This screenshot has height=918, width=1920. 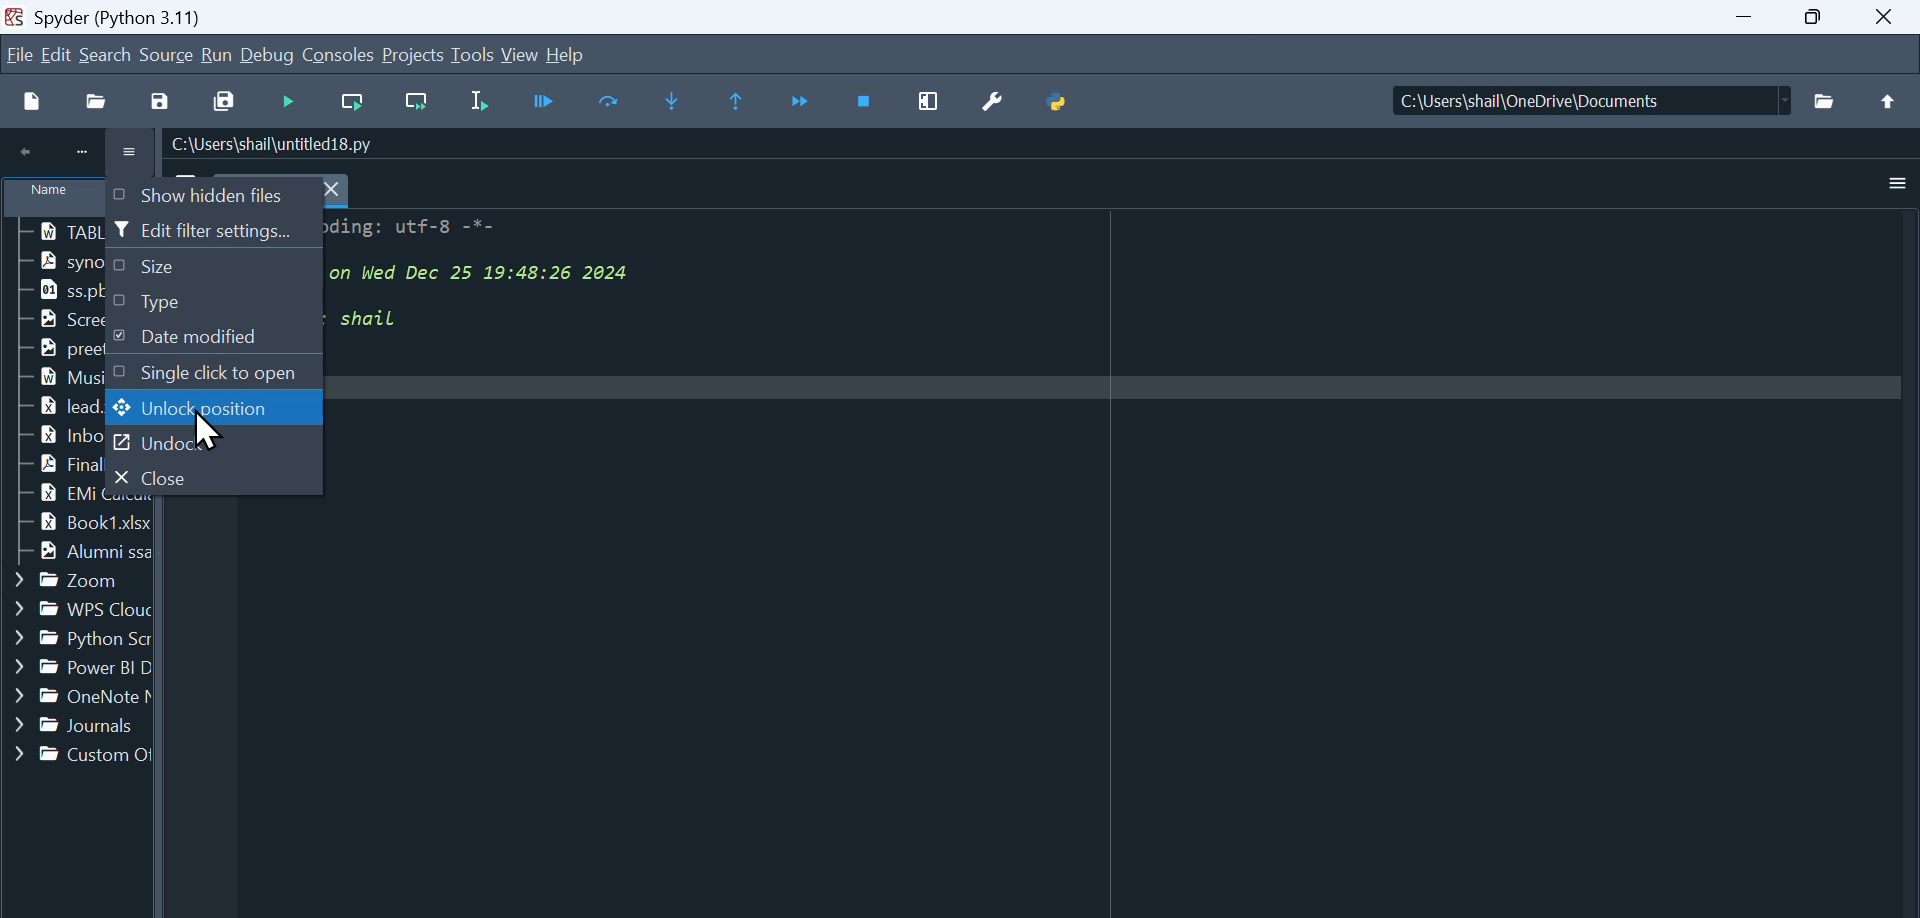 What do you see at coordinates (76, 635) in the screenshot?
I see `Python Sci..` at bounding box center [76, 635].